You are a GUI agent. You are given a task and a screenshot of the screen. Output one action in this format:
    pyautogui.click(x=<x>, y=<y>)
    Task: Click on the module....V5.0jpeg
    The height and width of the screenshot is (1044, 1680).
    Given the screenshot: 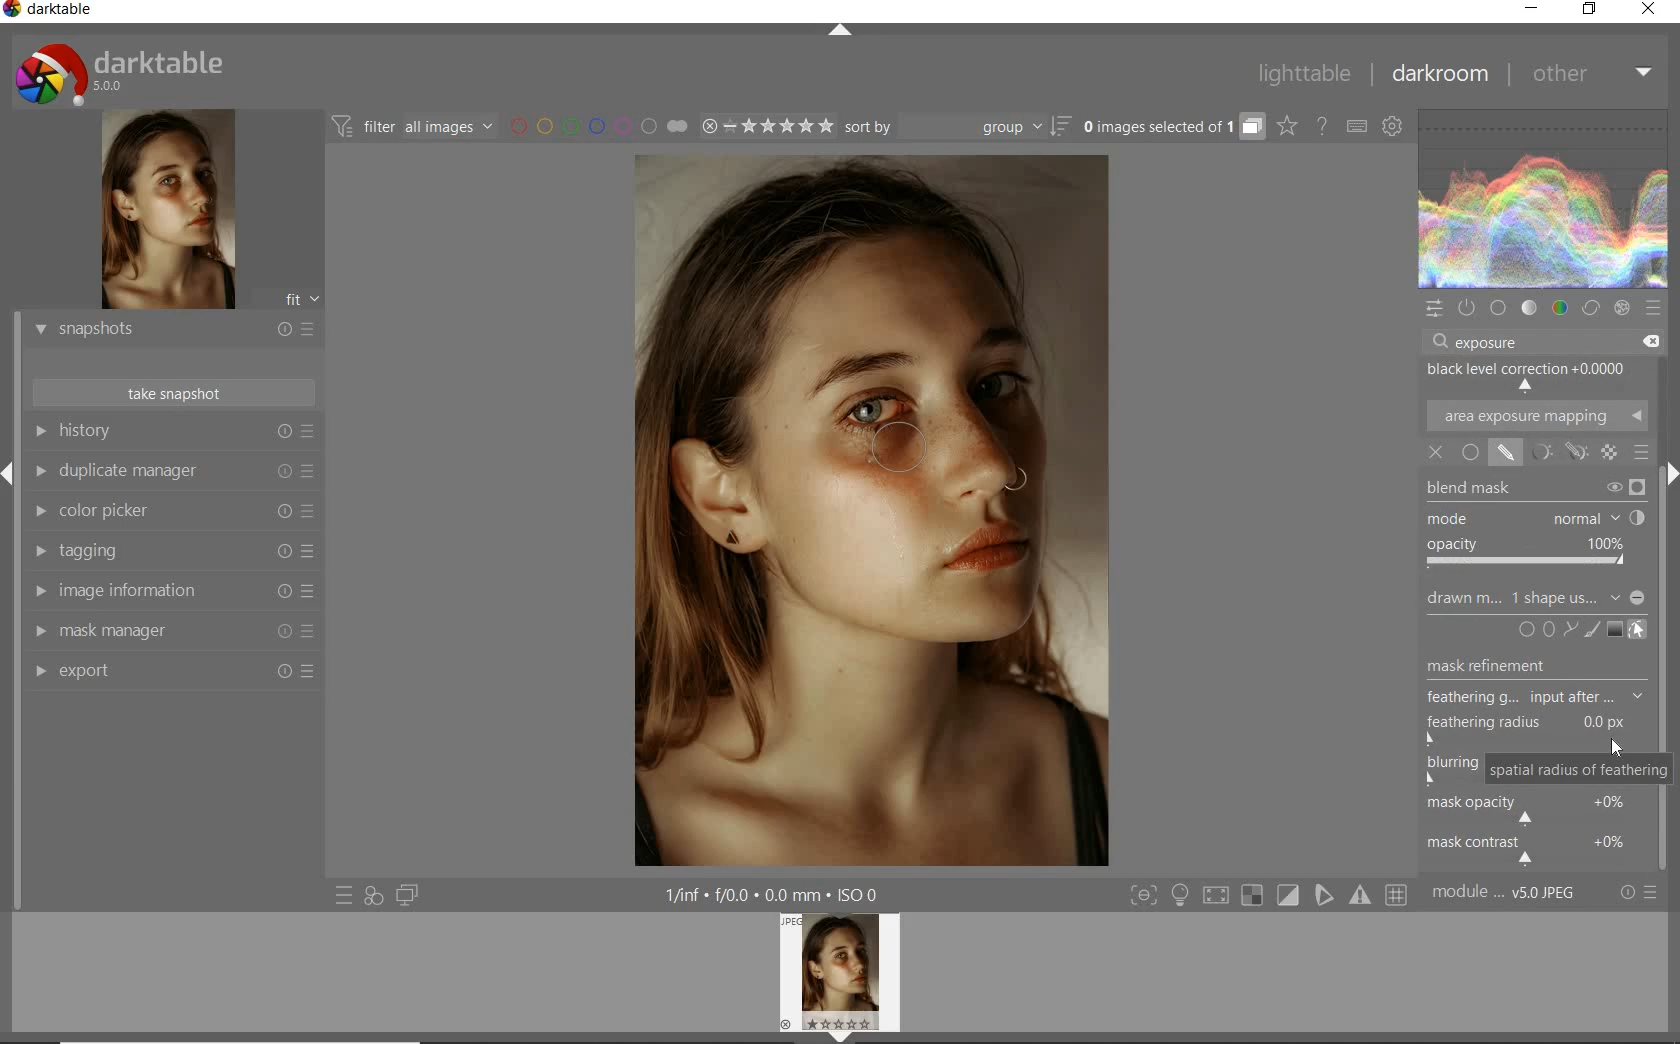 What is the action you would take?
    pyautogui.click(x=1517, y=895)
    